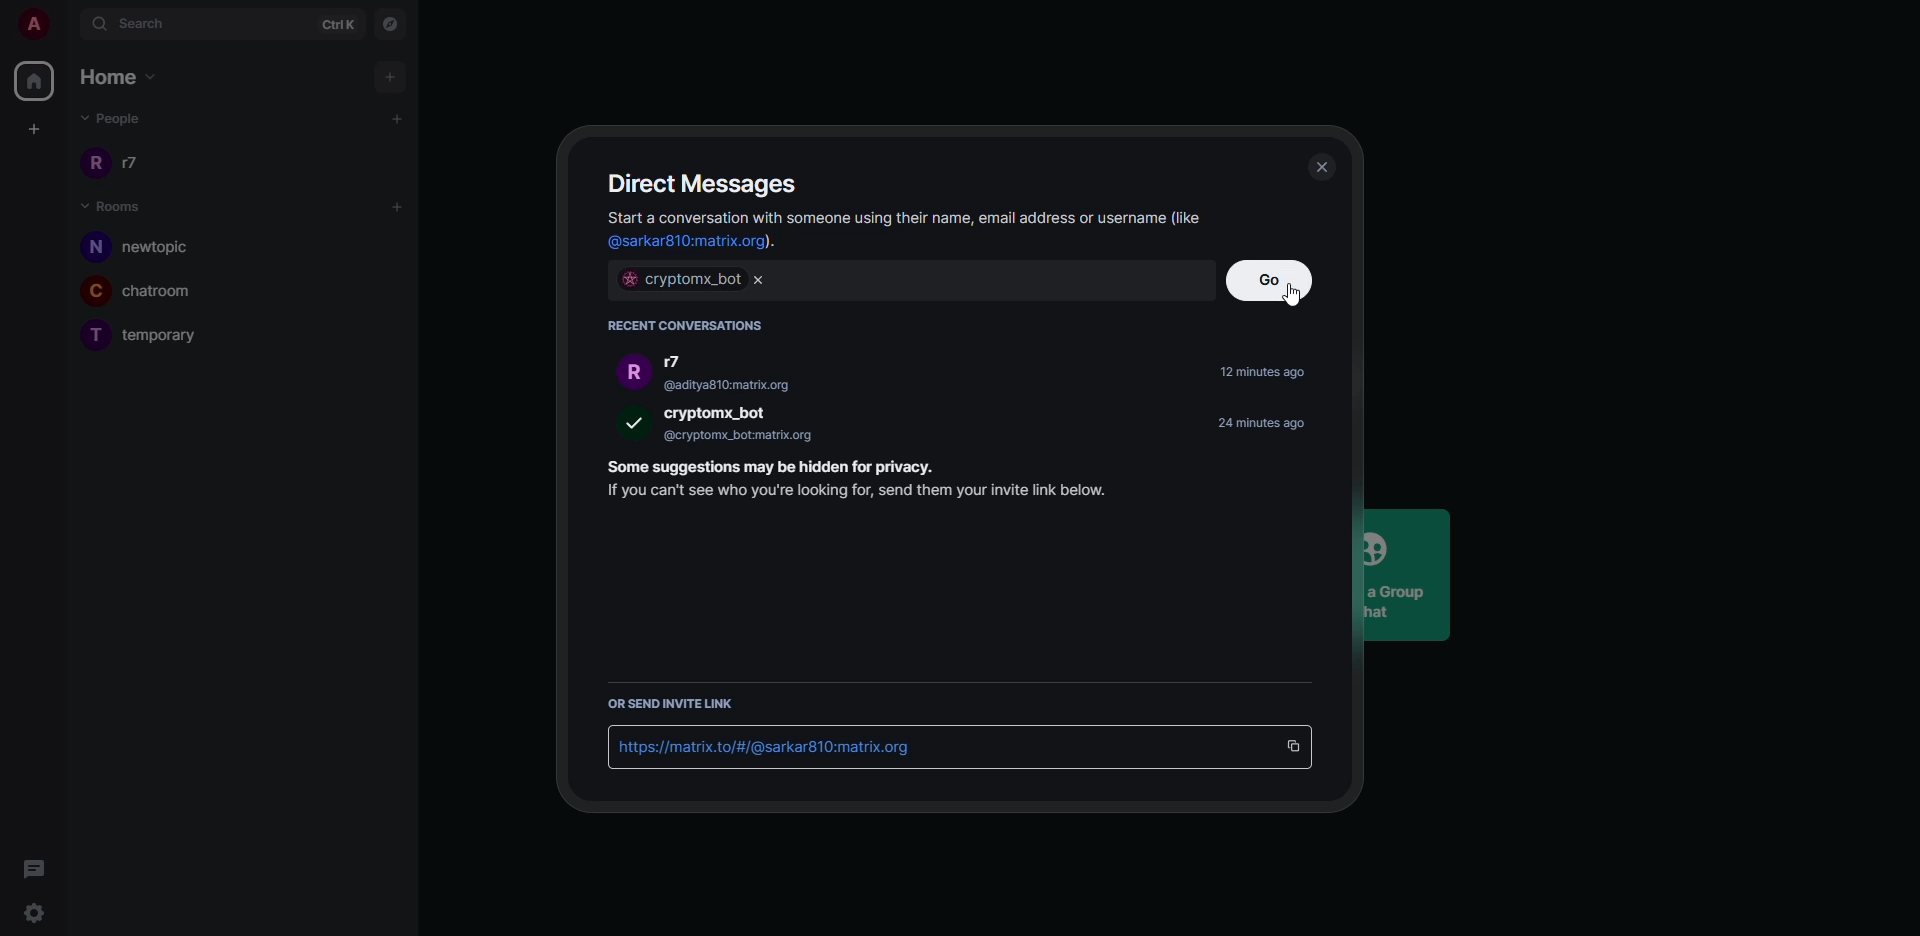 The height and width of the screenshot is (936, 1920). I want to click on id, so click(765, 748).